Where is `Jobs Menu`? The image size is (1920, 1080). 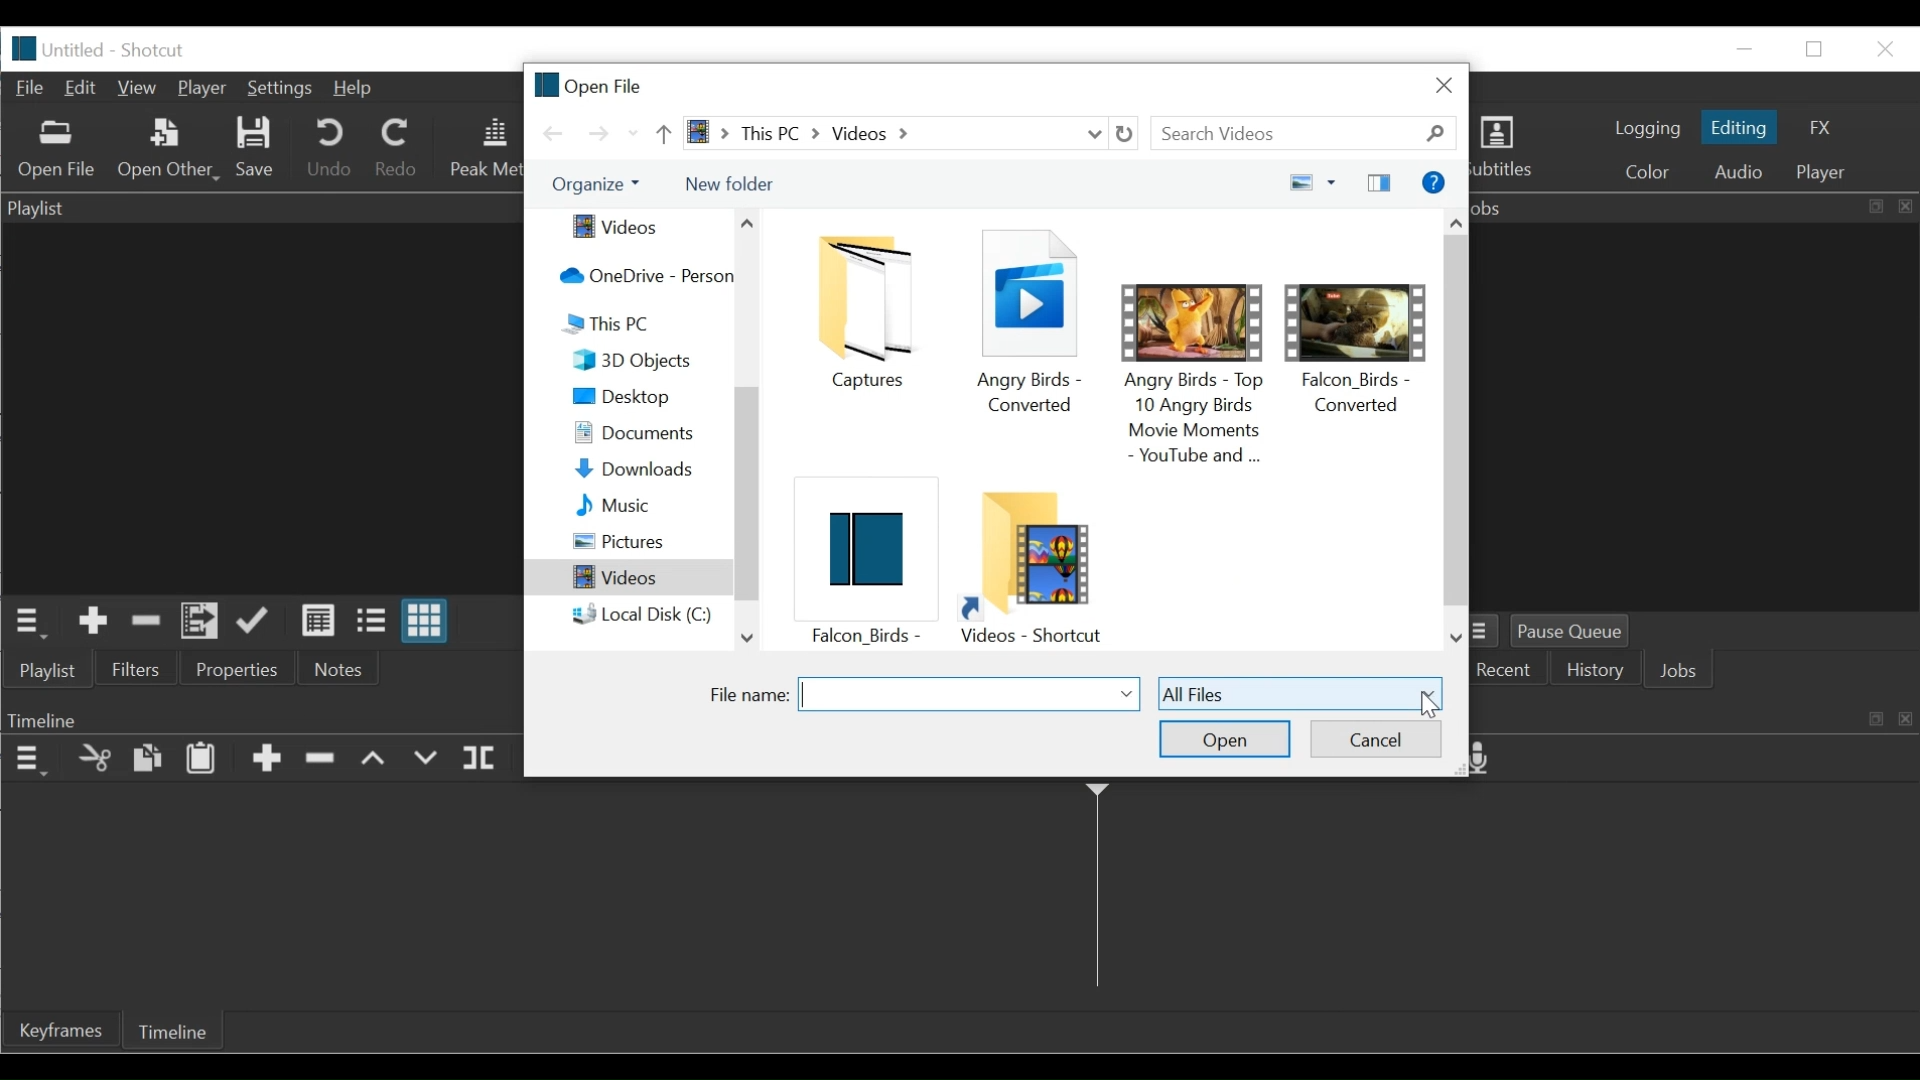 Jobs Menu is located at coordinates (1487, 632).